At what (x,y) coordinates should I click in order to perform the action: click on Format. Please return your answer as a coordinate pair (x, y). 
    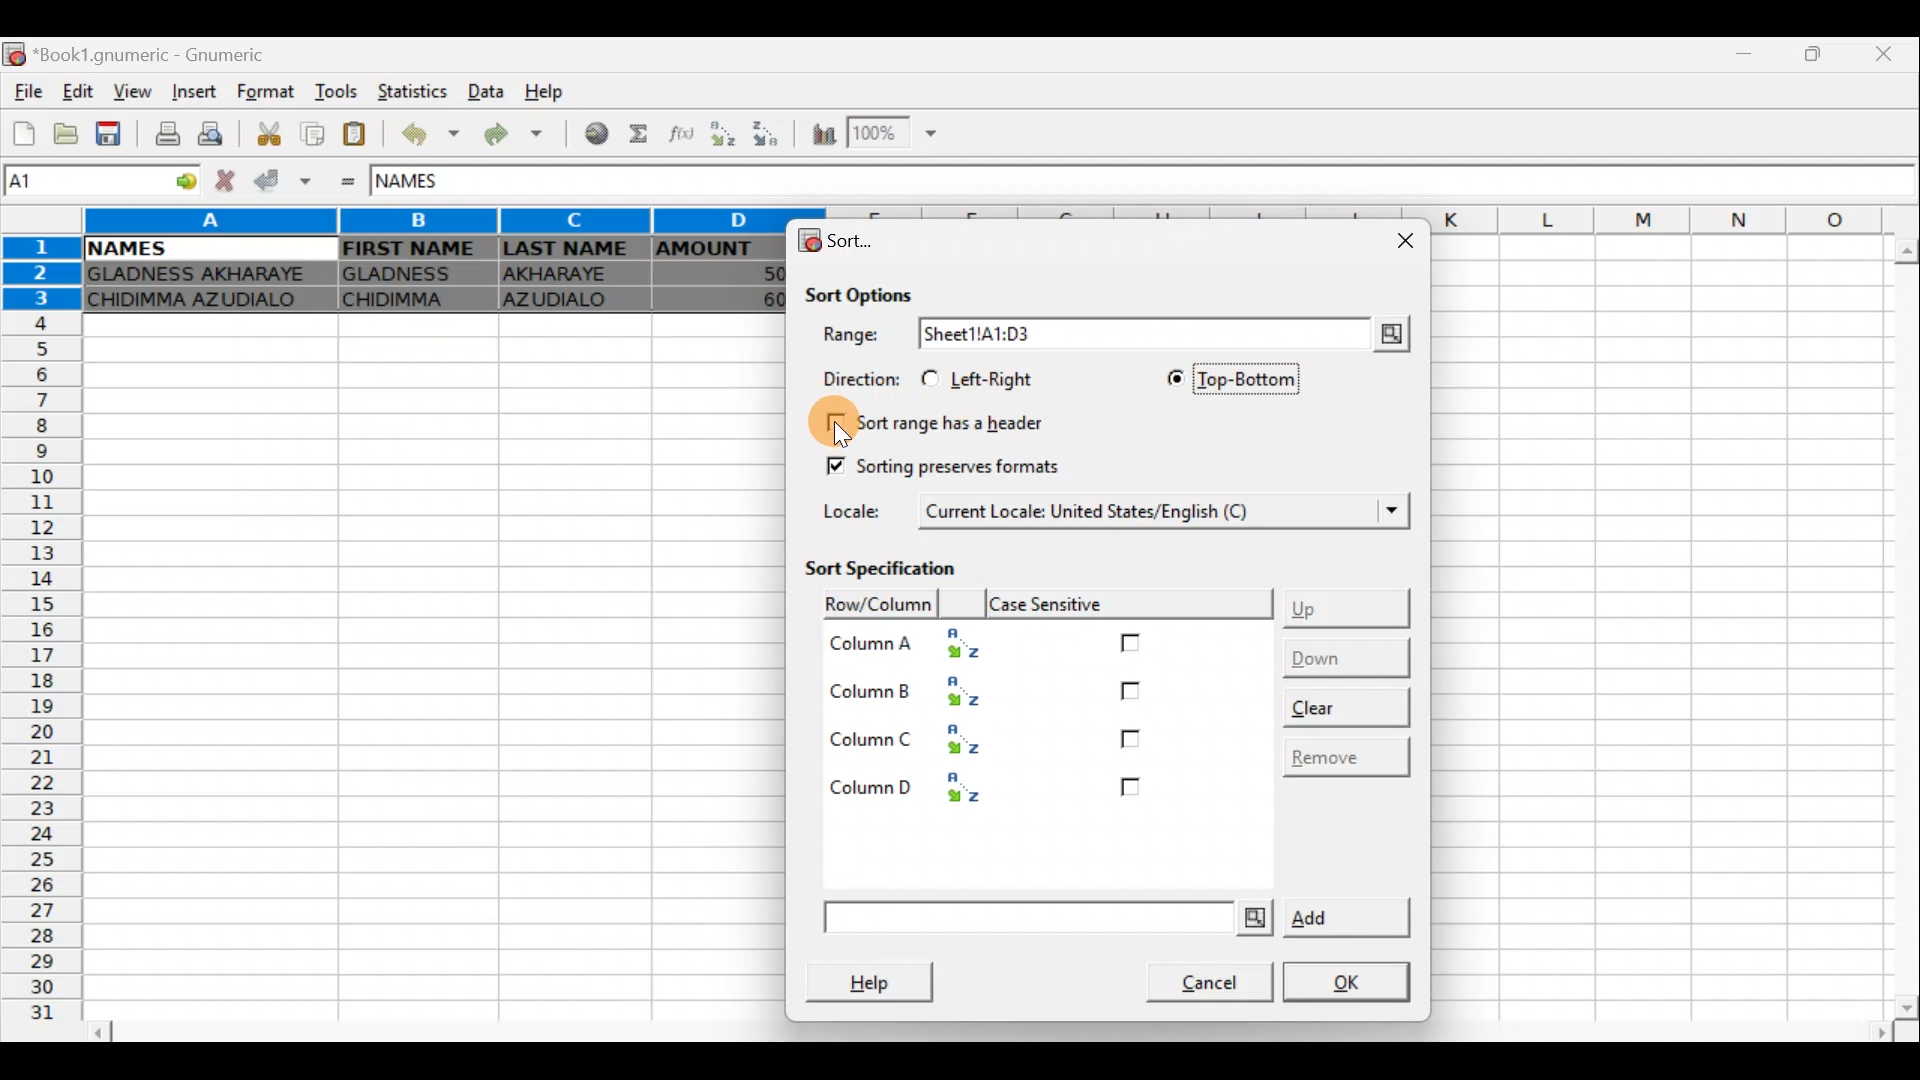
    Looking at the image, I should click on (271, 93).